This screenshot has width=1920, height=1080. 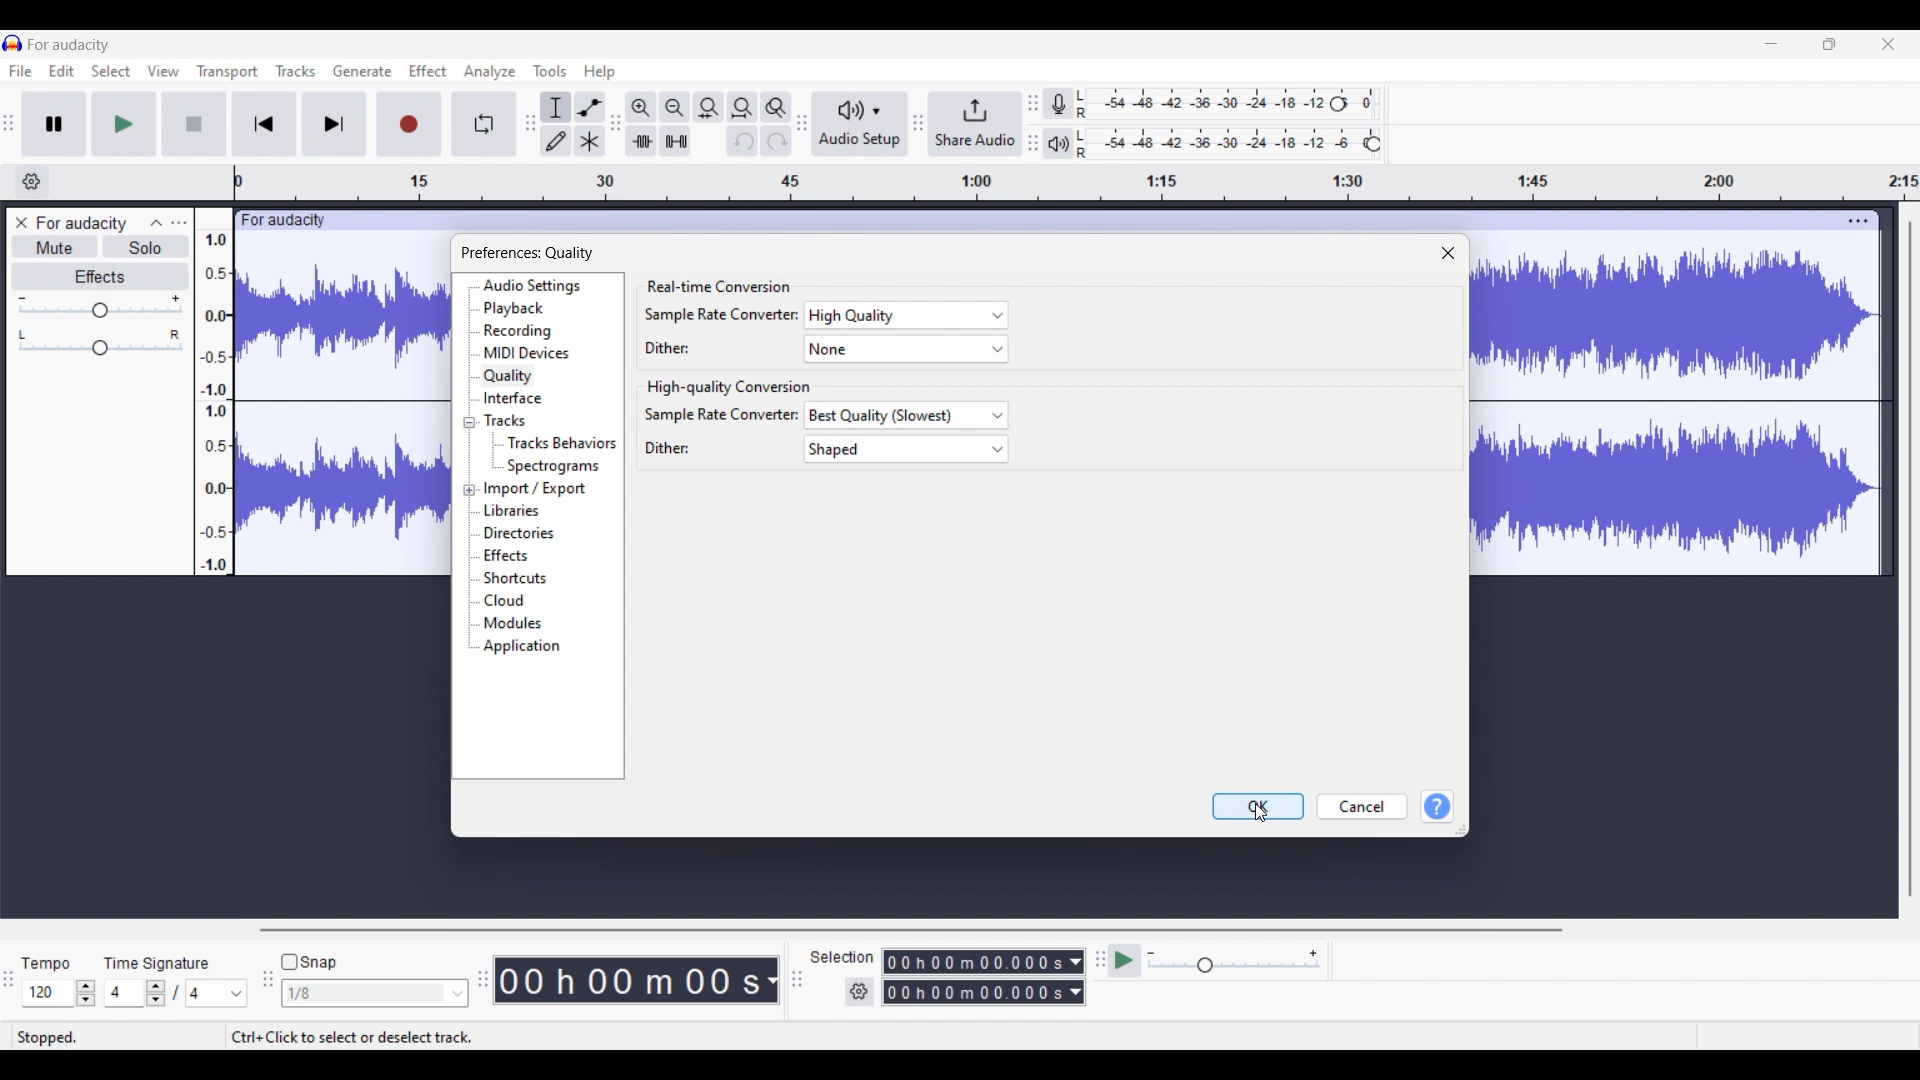 I want to click on sample rate converter, so click(x=723, y=415).